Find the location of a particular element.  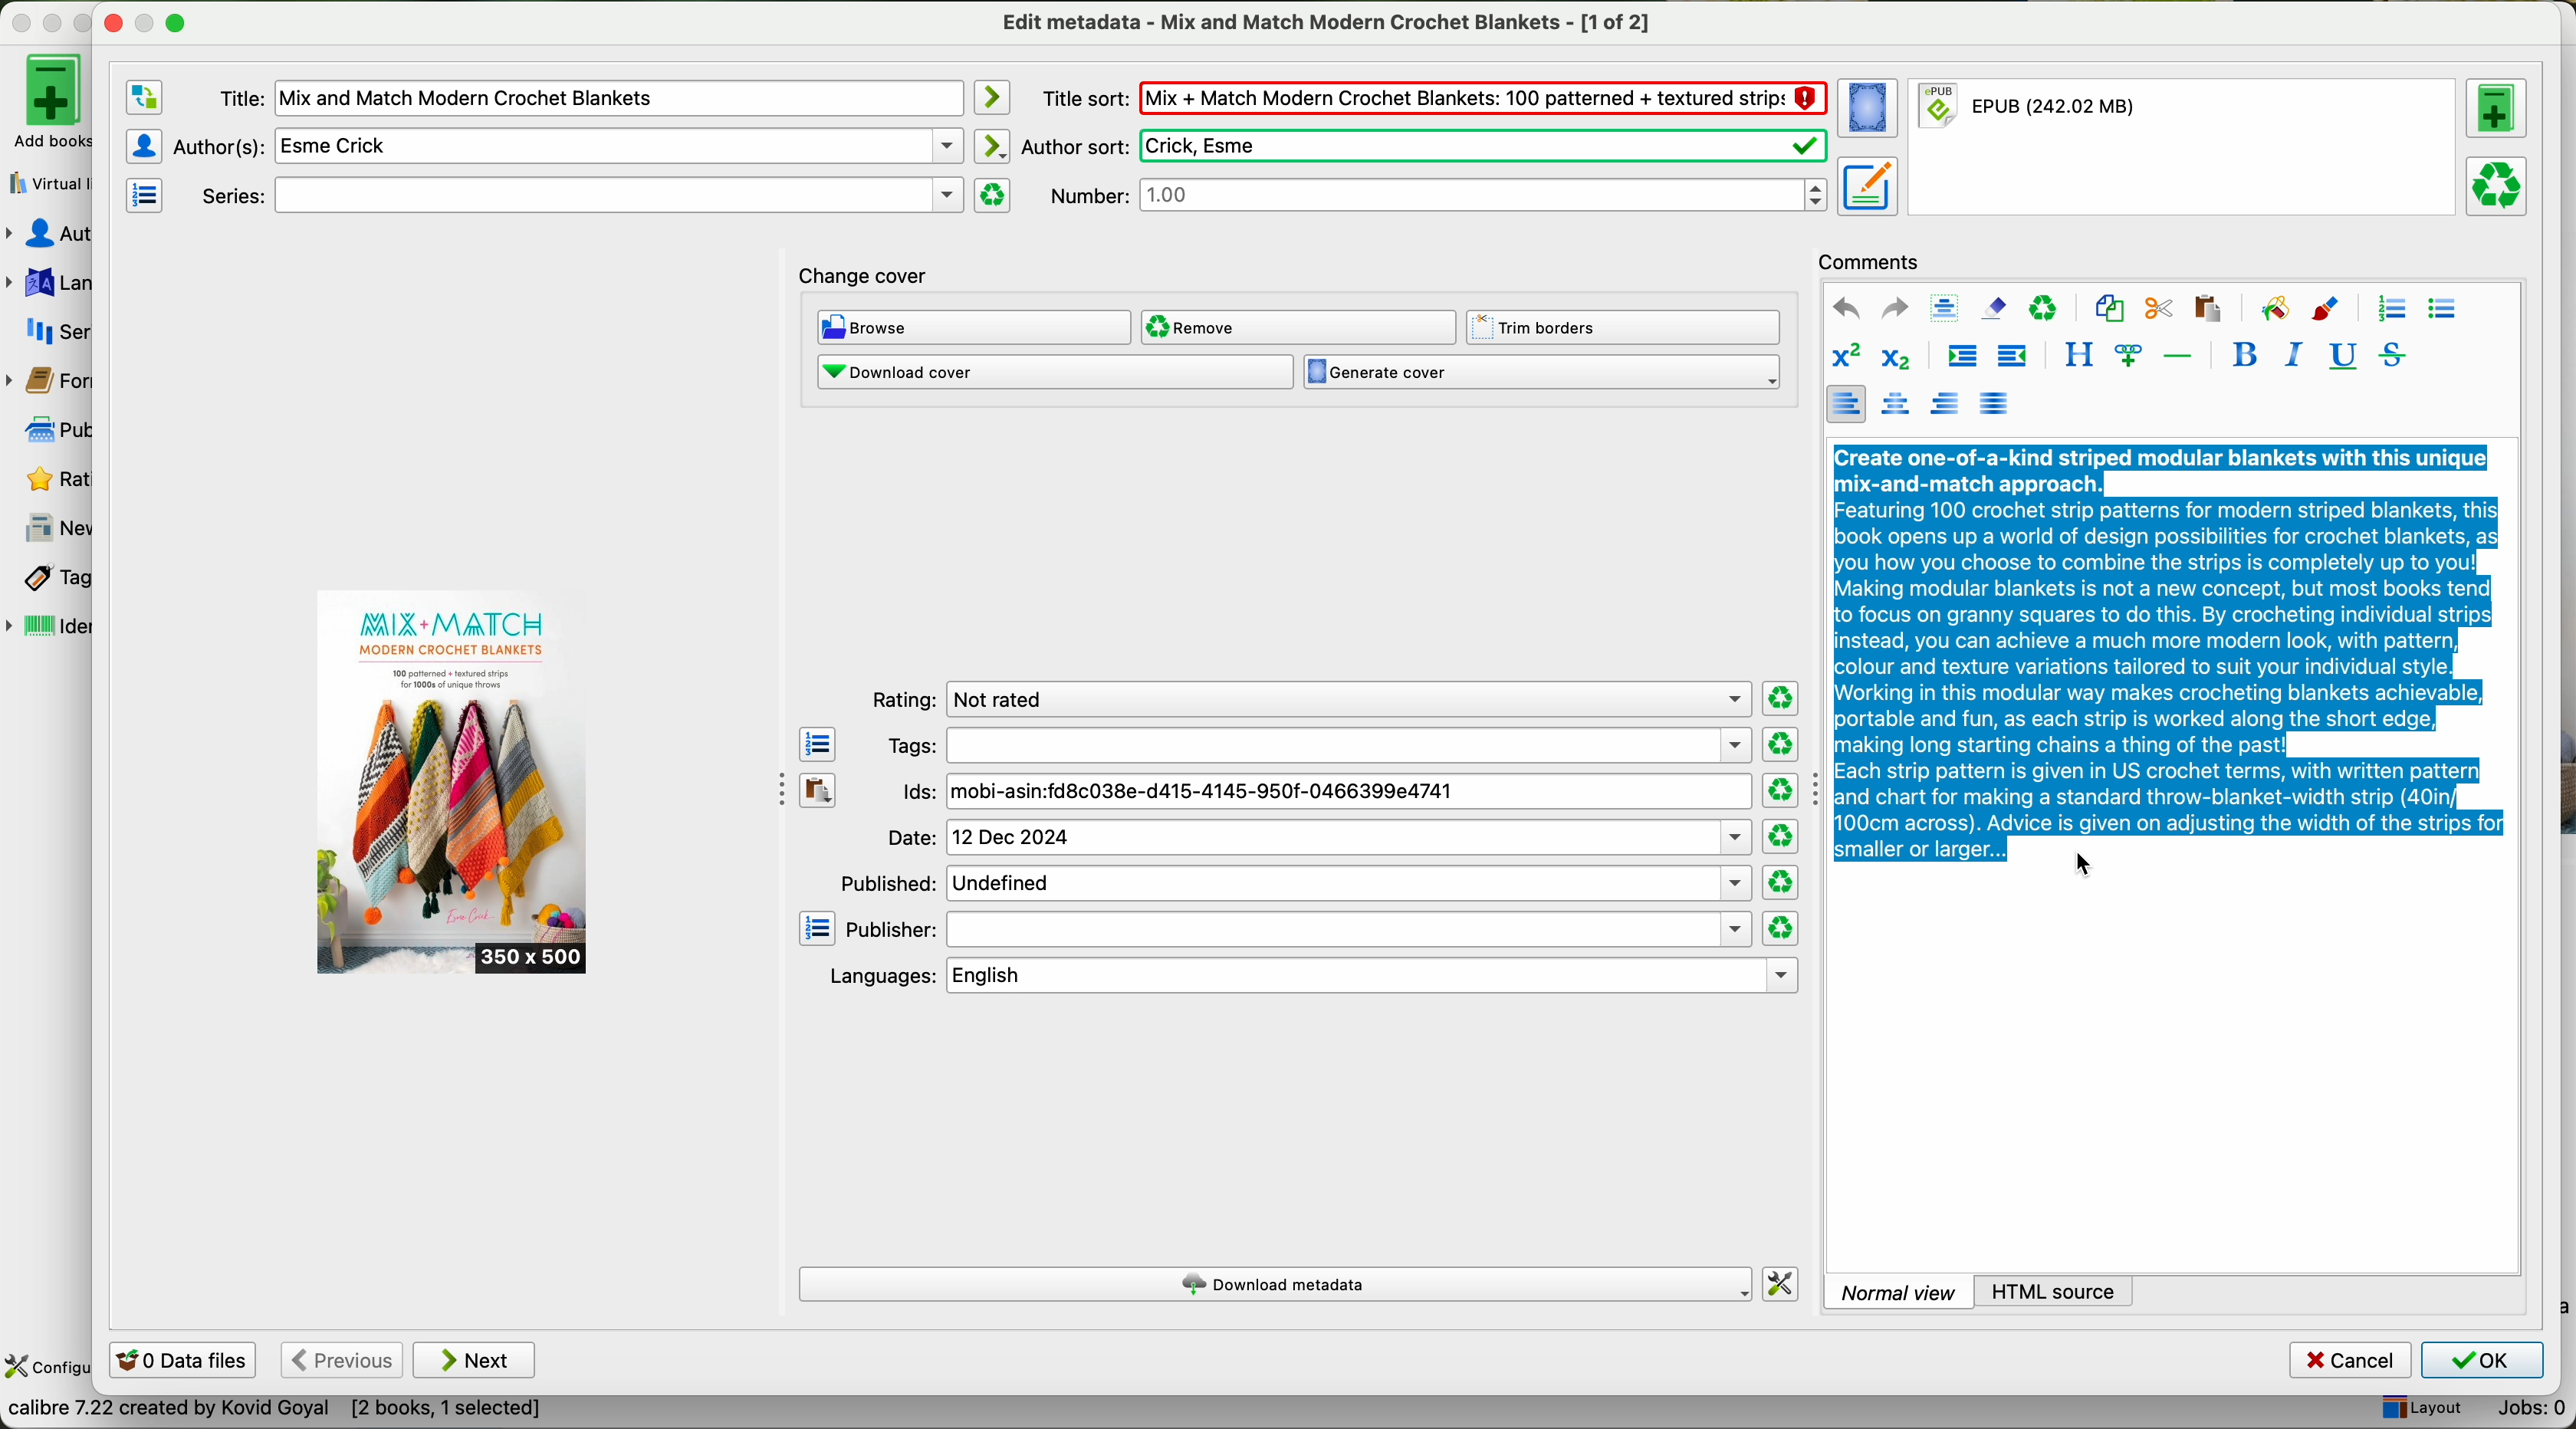

set the series manage editor is located at coordinates (142, 193).